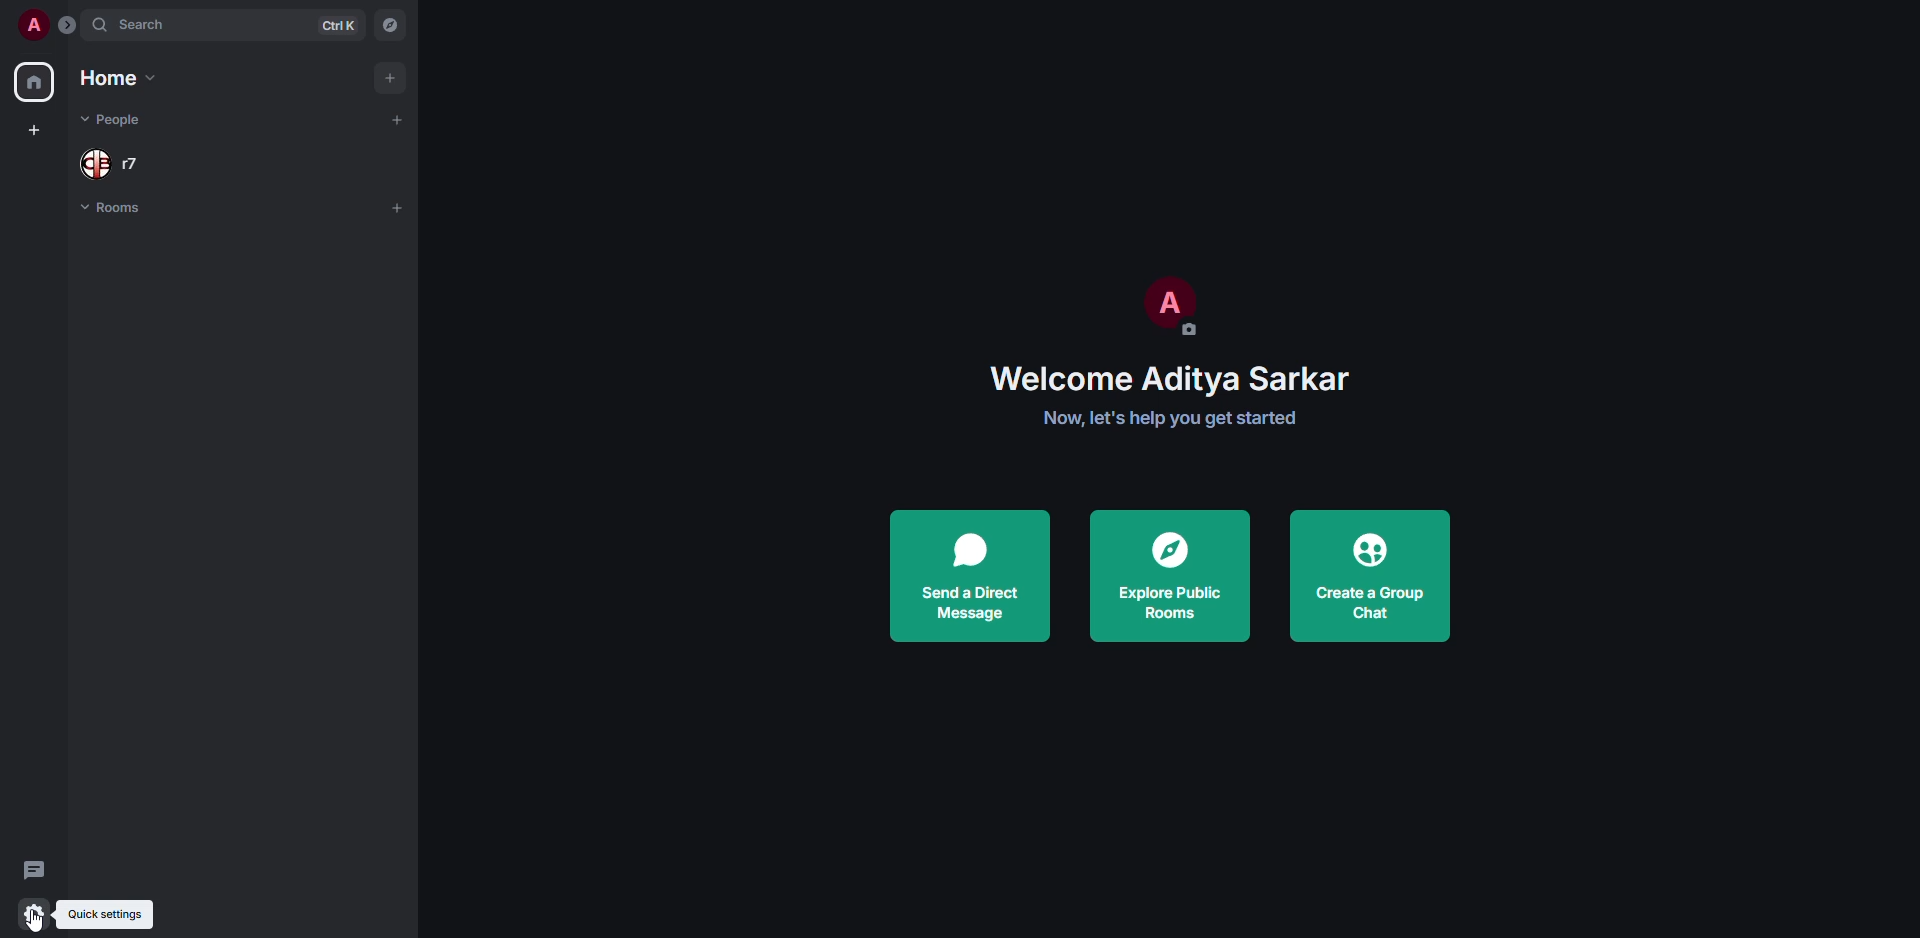 This screenshot has height=938, width=1920. Describe the element at coordinates (35, 80) in the screenshot. I see `home` at that location.